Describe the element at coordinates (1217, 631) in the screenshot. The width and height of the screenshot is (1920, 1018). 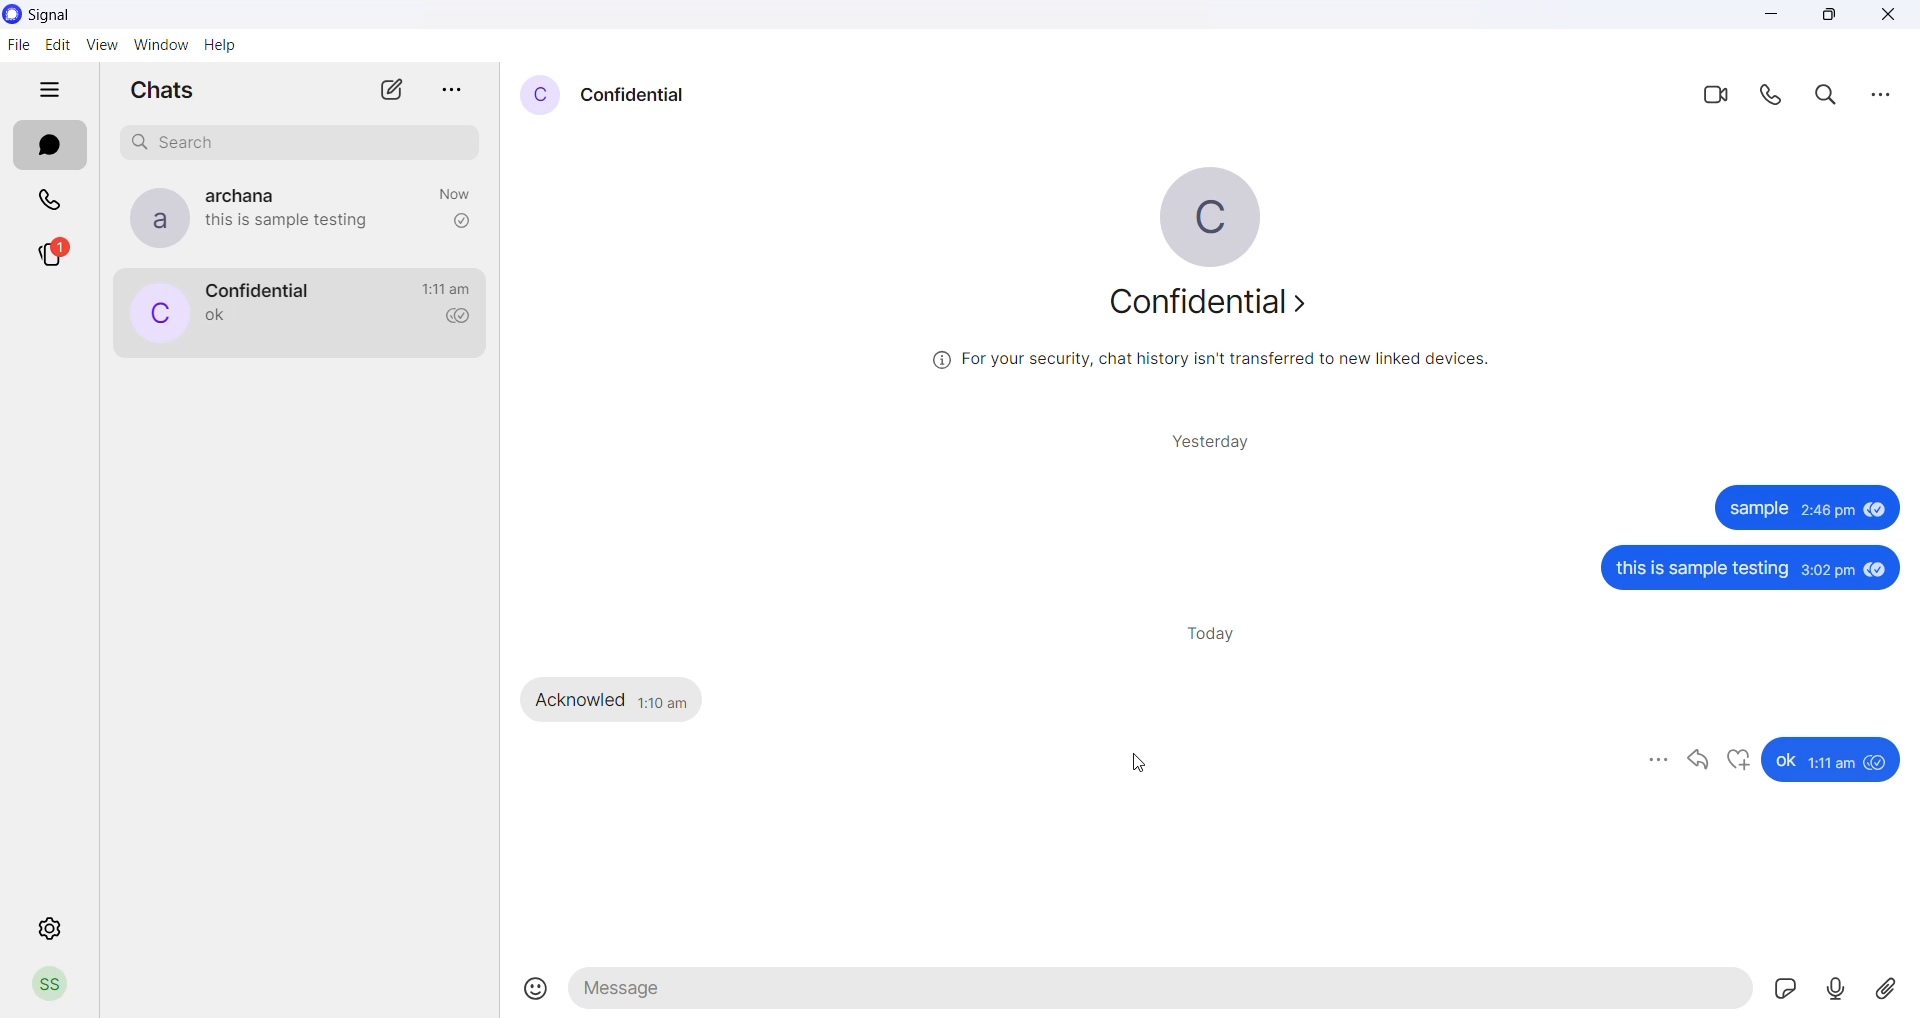
I see `today messages heading` at that location.